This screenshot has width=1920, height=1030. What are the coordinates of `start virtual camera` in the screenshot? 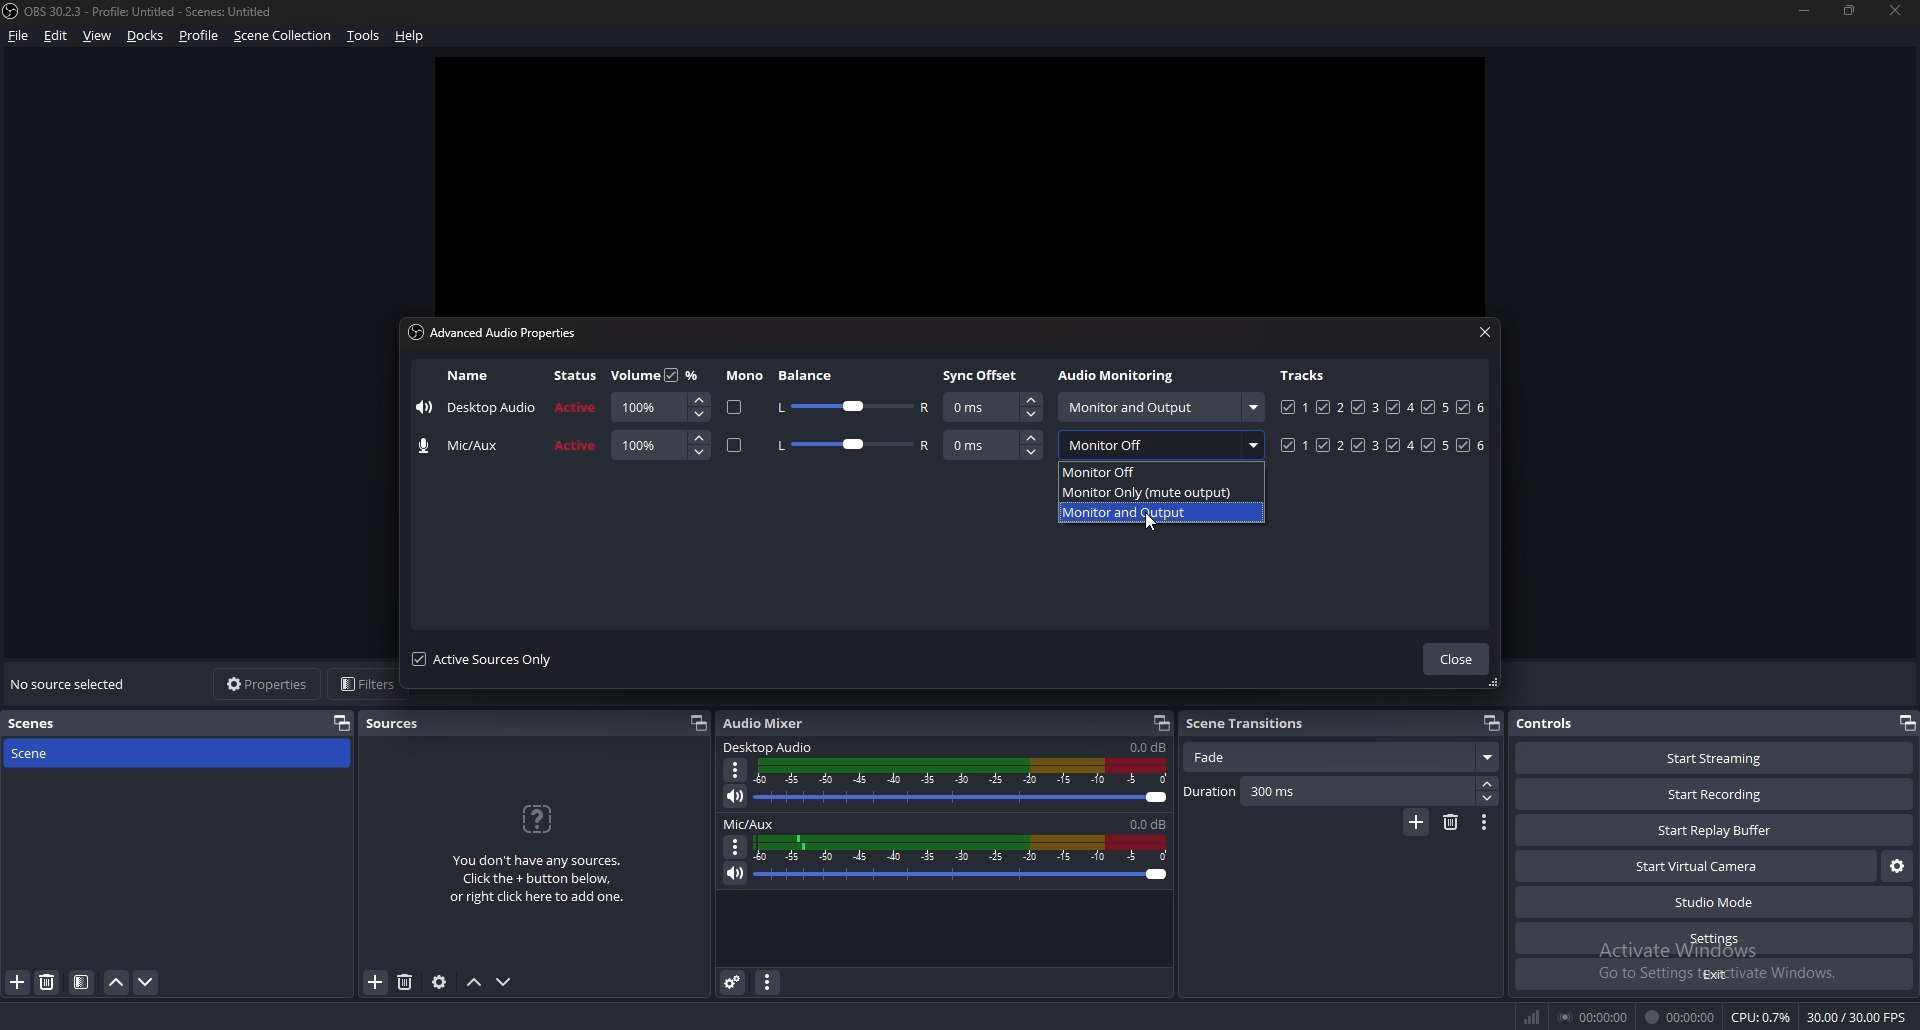 It's located at (1697, 867).